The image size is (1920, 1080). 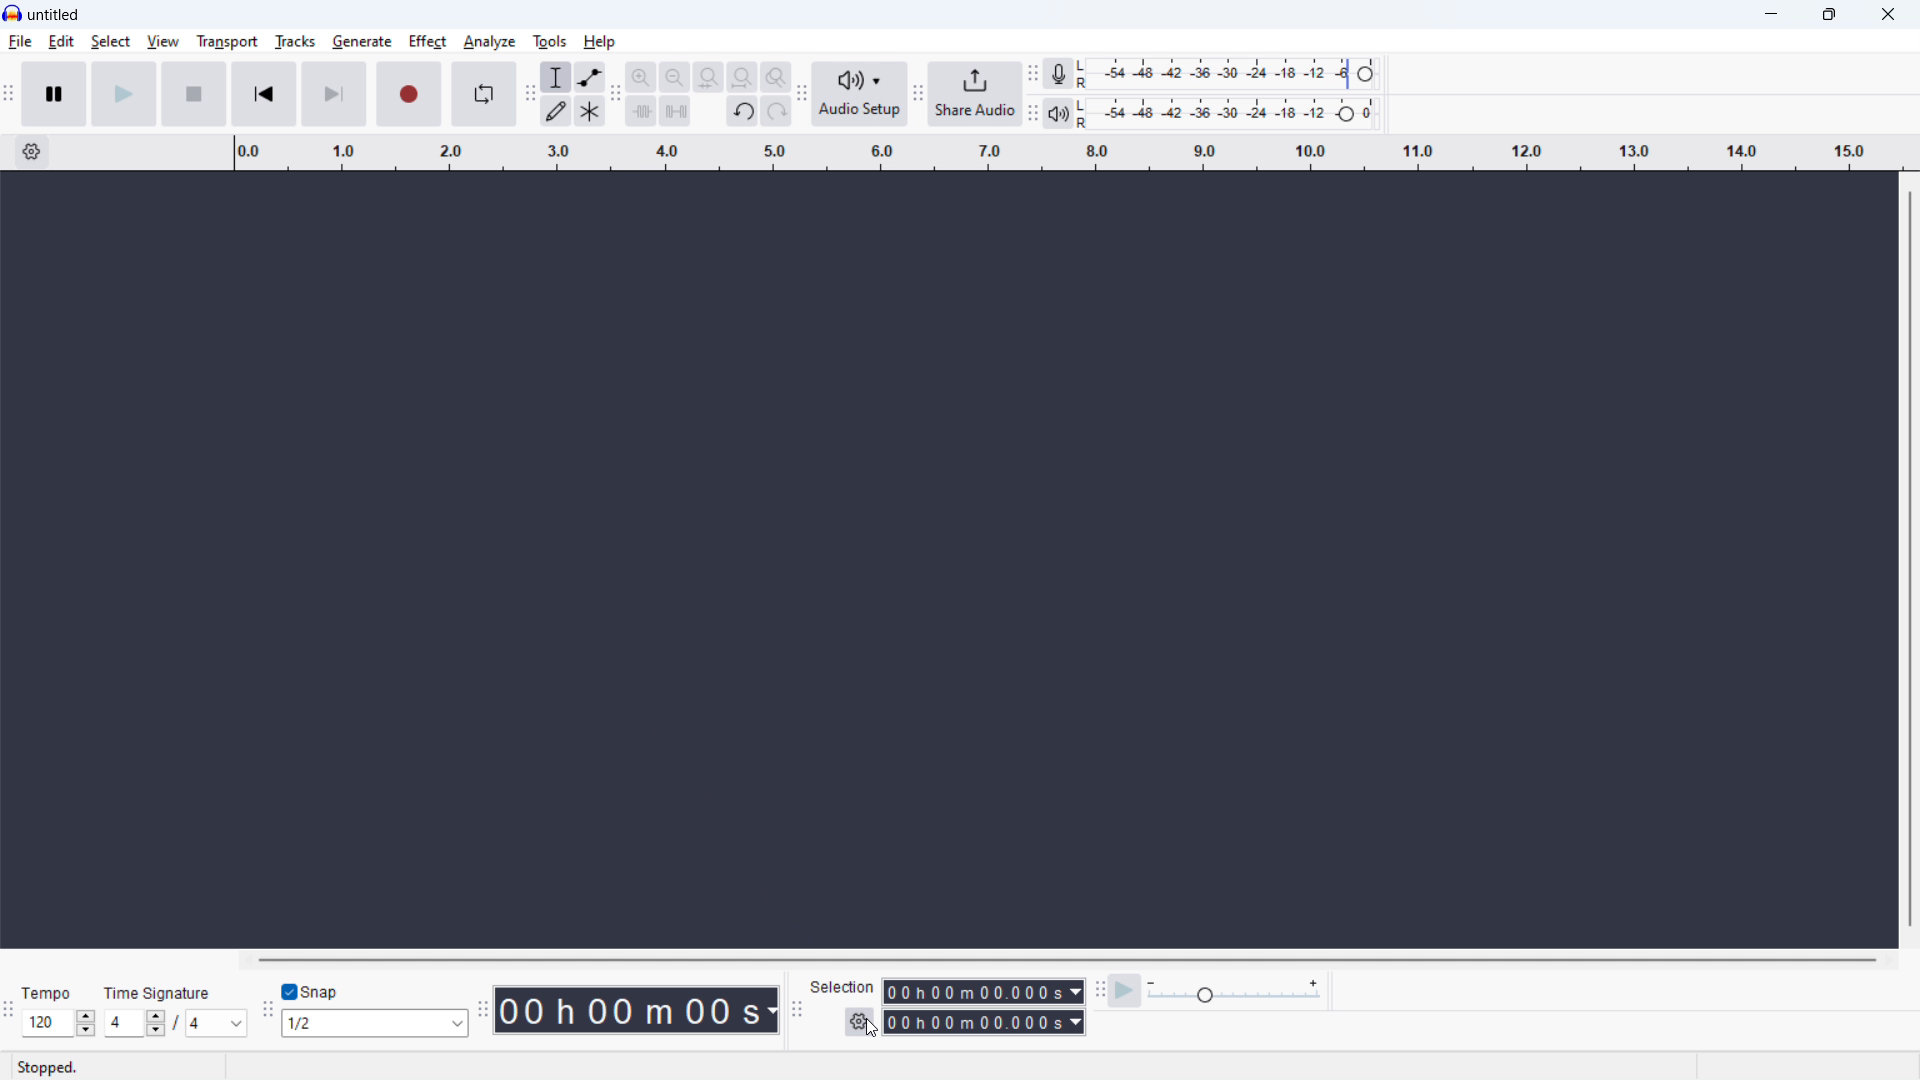 What do you see at coordinates (616, 95) in the screenshot?
I see `edit toolbar` at bounding box center [616, 95].